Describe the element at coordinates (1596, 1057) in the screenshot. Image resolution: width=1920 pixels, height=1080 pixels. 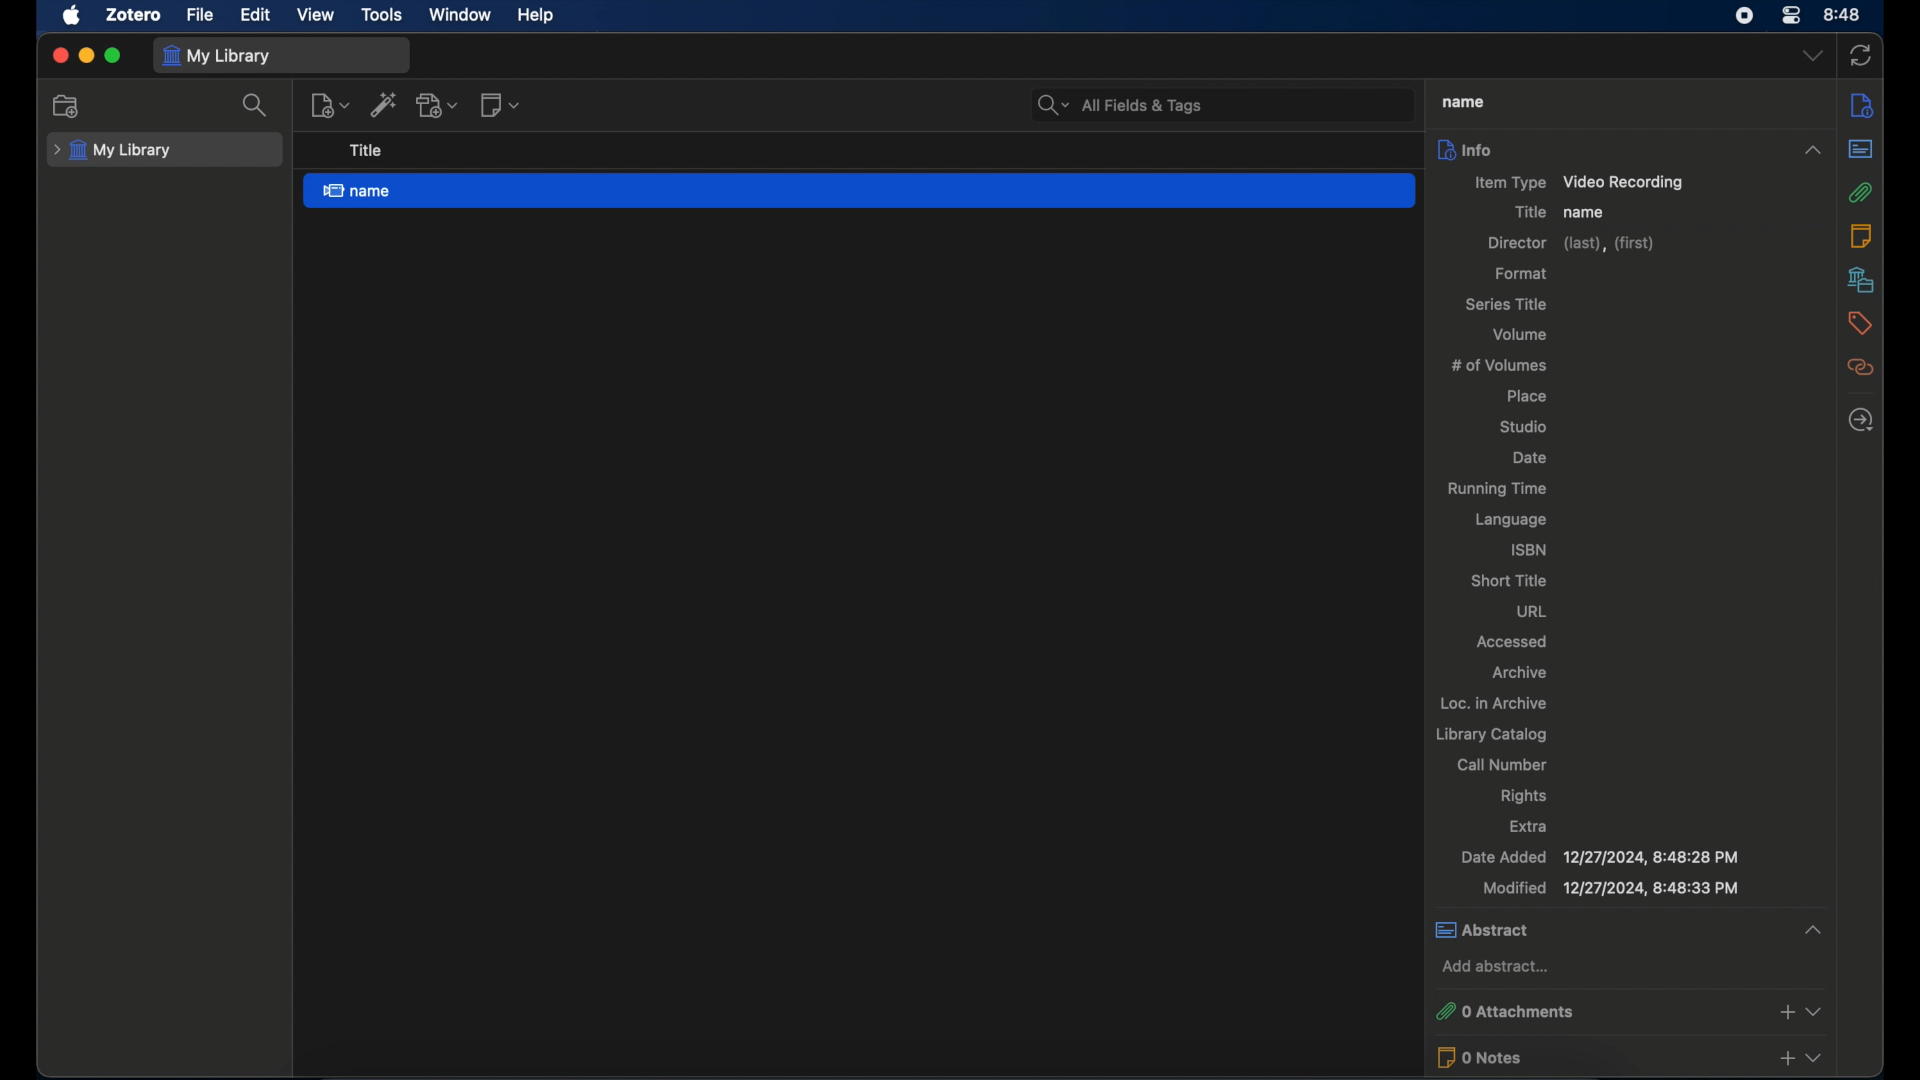
I see `0 notes` at that location.